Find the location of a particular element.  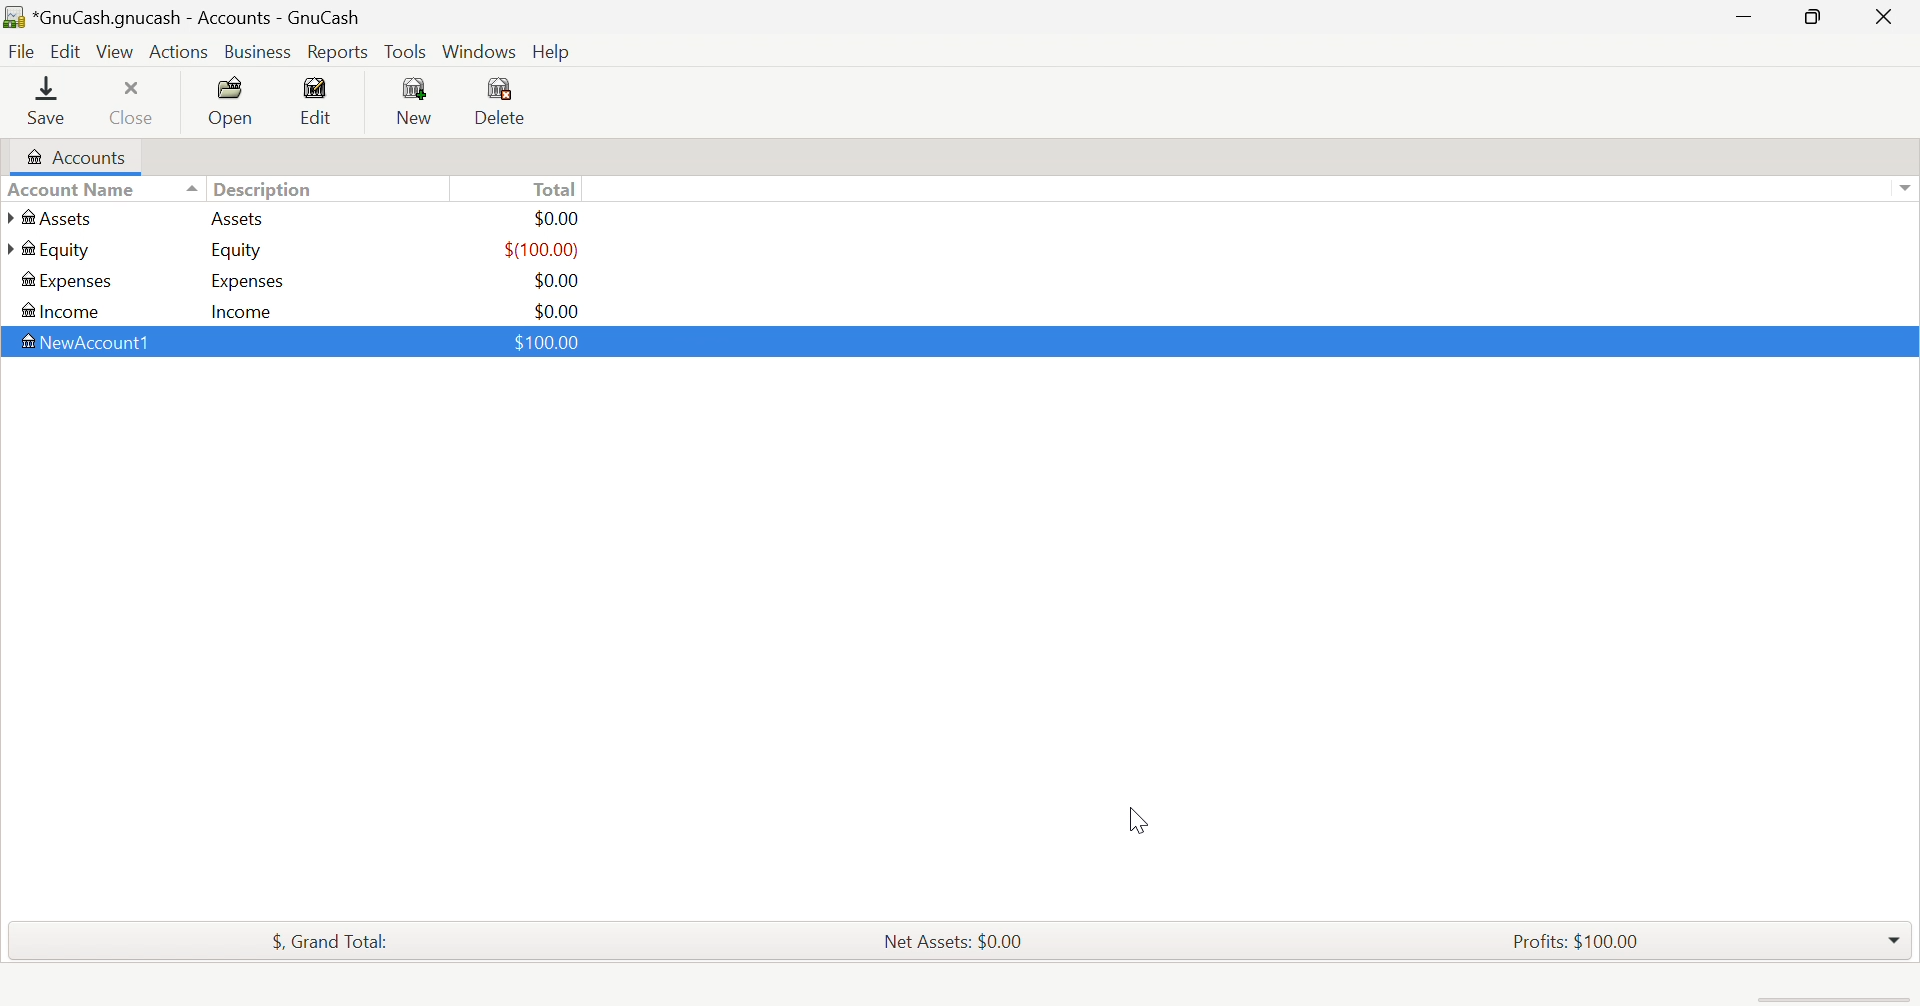

Edit is located at coordinates (65, 49).